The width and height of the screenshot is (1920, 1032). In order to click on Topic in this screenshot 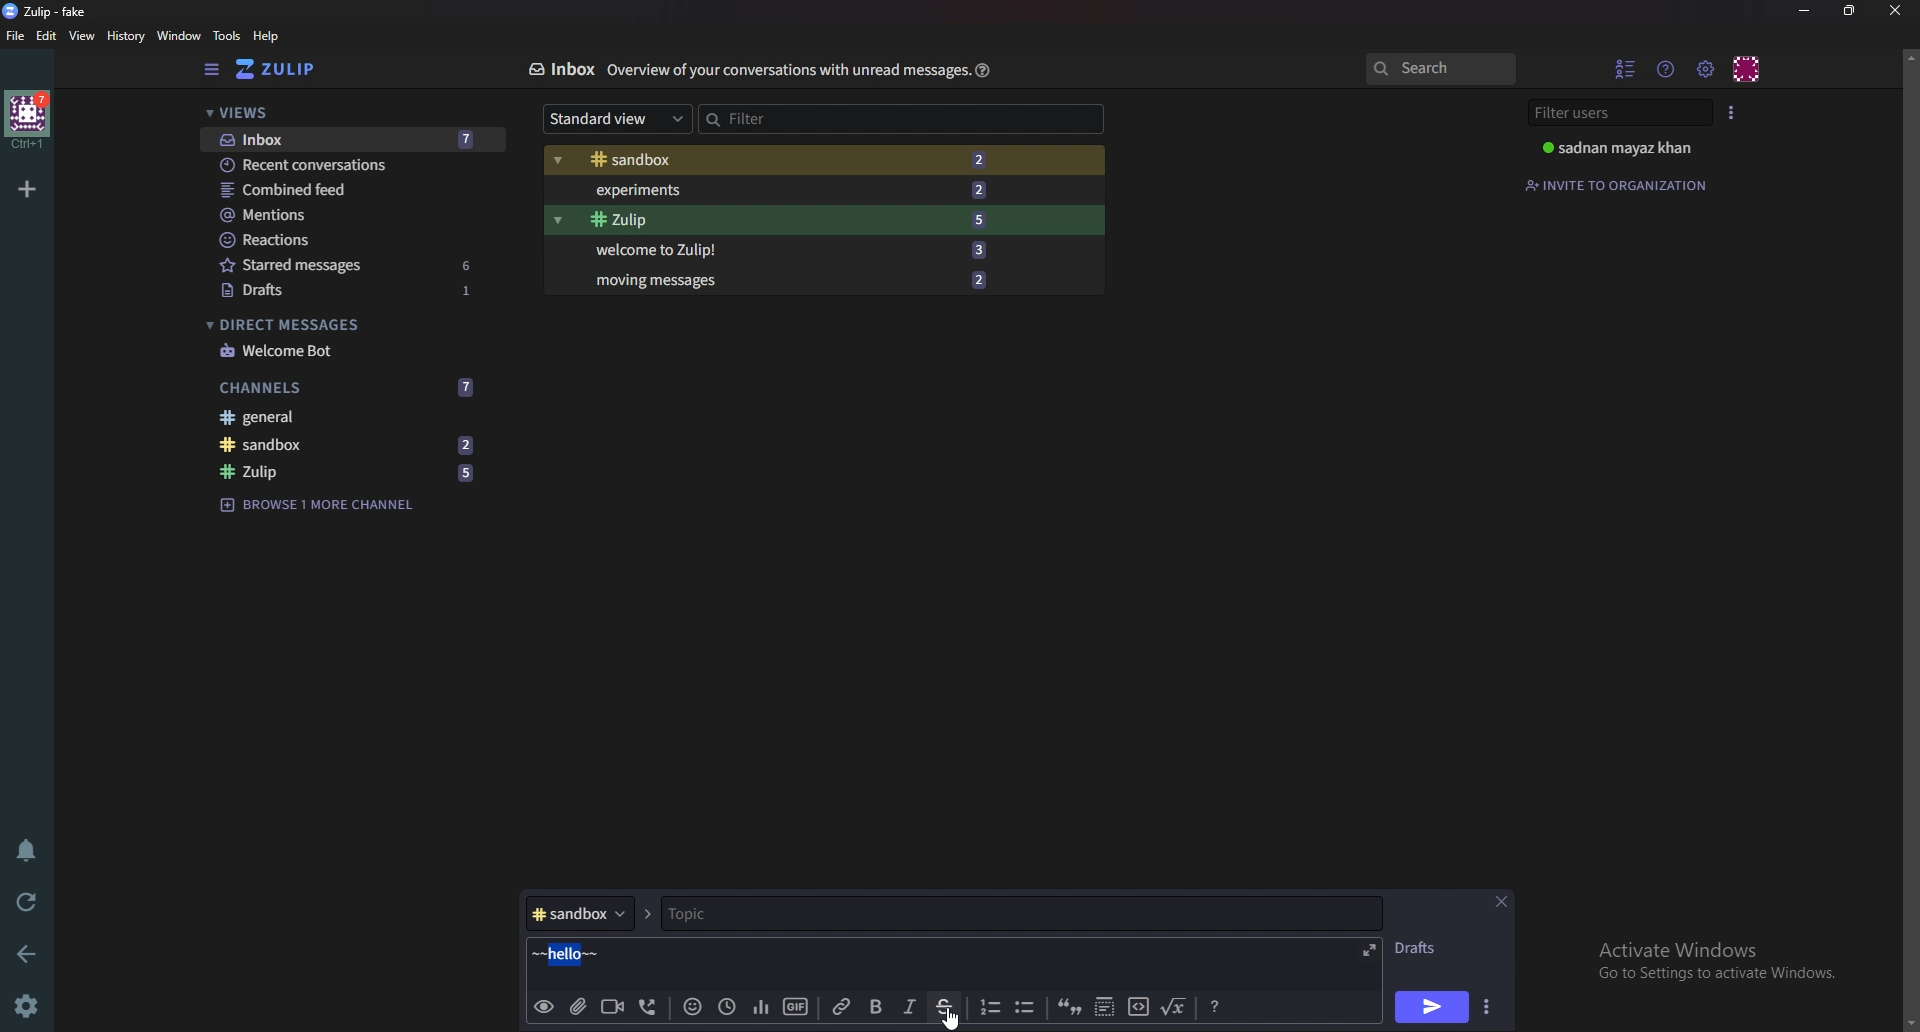, I will do `click(772, 914)`.